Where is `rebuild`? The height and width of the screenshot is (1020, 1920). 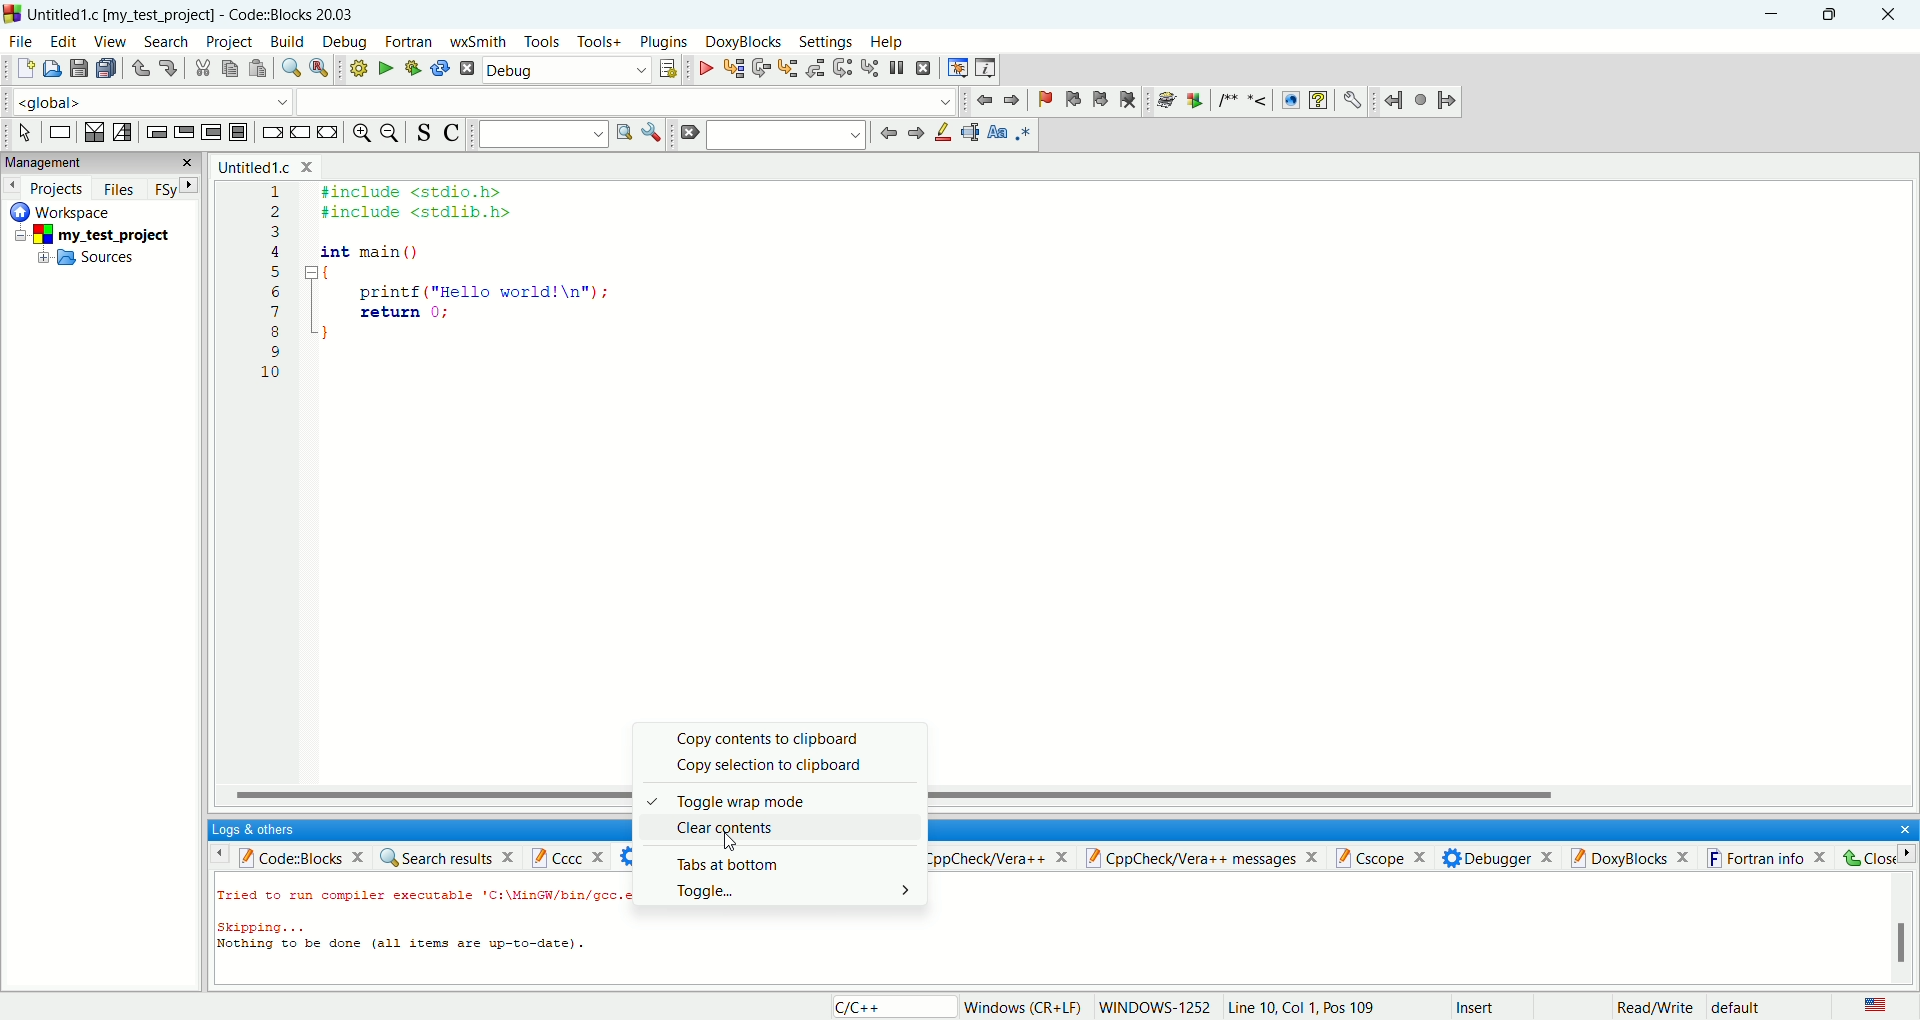 rebuild is located at coordinates (440, 68).